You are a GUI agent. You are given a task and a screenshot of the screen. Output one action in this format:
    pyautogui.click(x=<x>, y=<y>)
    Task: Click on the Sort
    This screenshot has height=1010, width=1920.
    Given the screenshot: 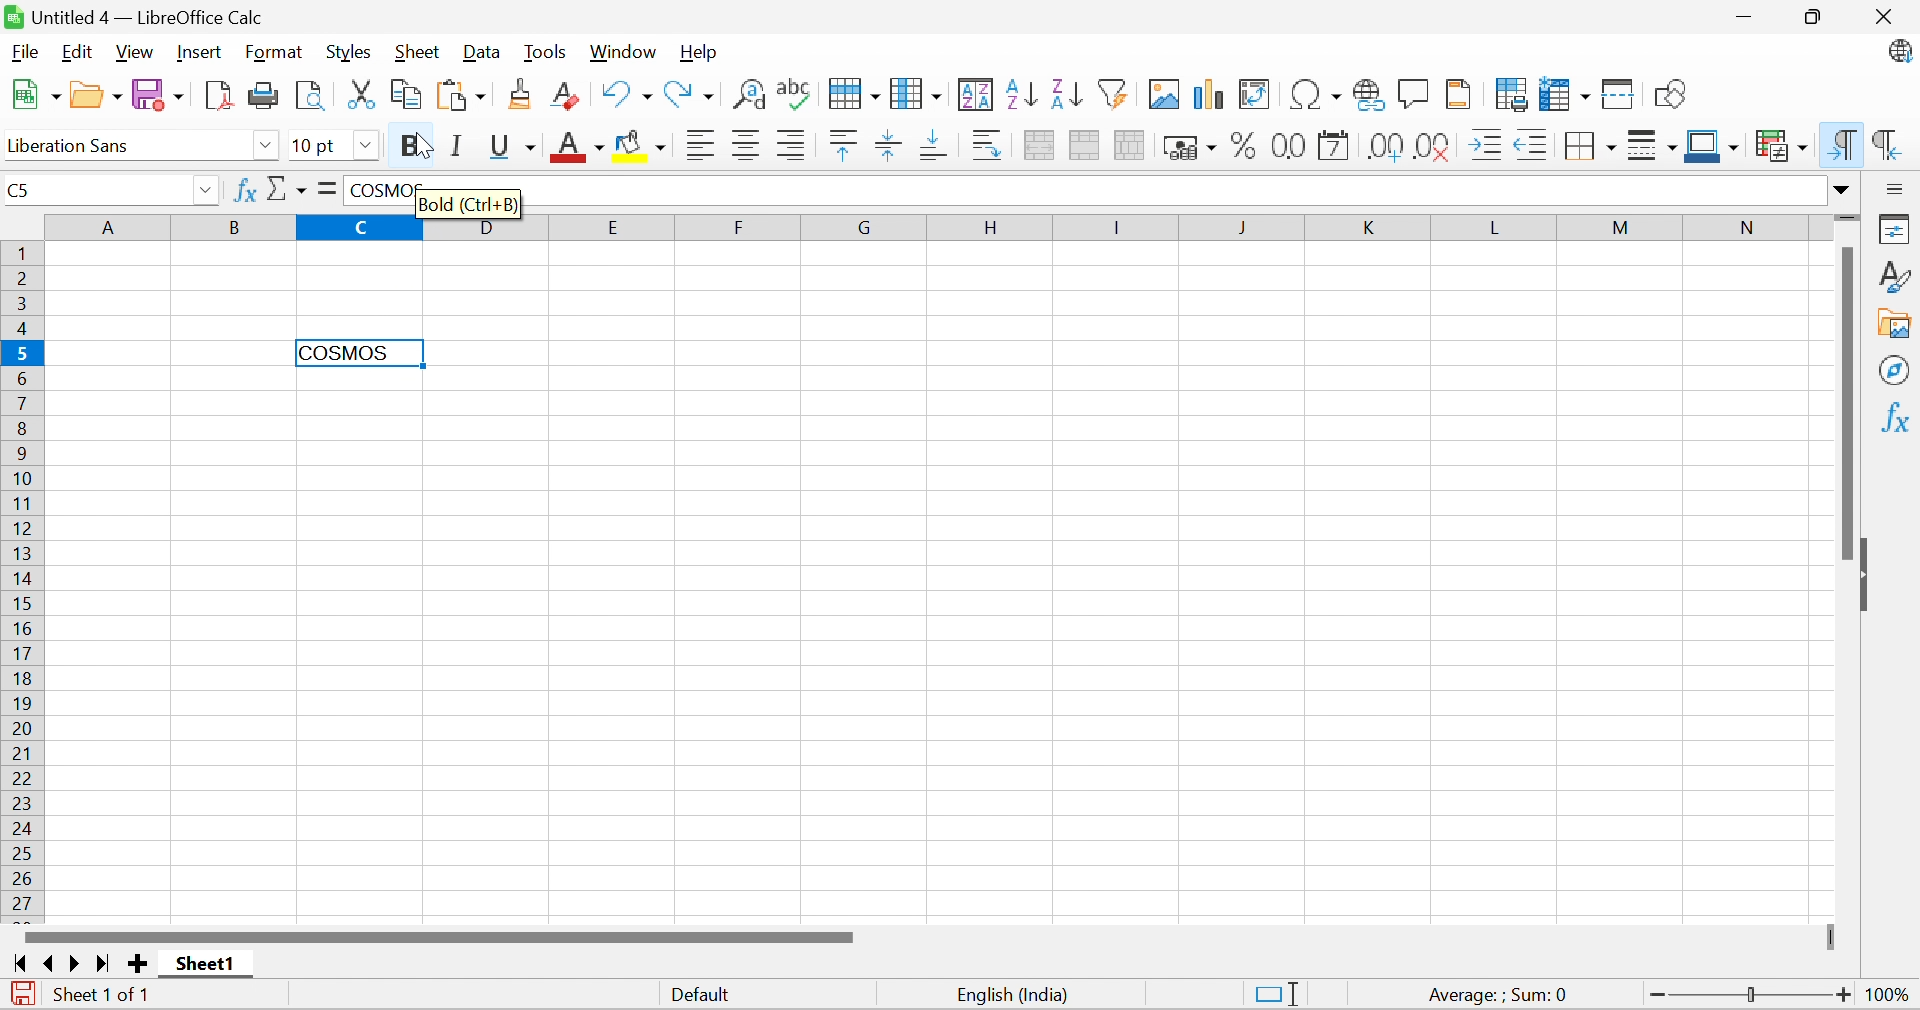 What is the action you would take?
    pyautogui.click(x=974, y=95)
    